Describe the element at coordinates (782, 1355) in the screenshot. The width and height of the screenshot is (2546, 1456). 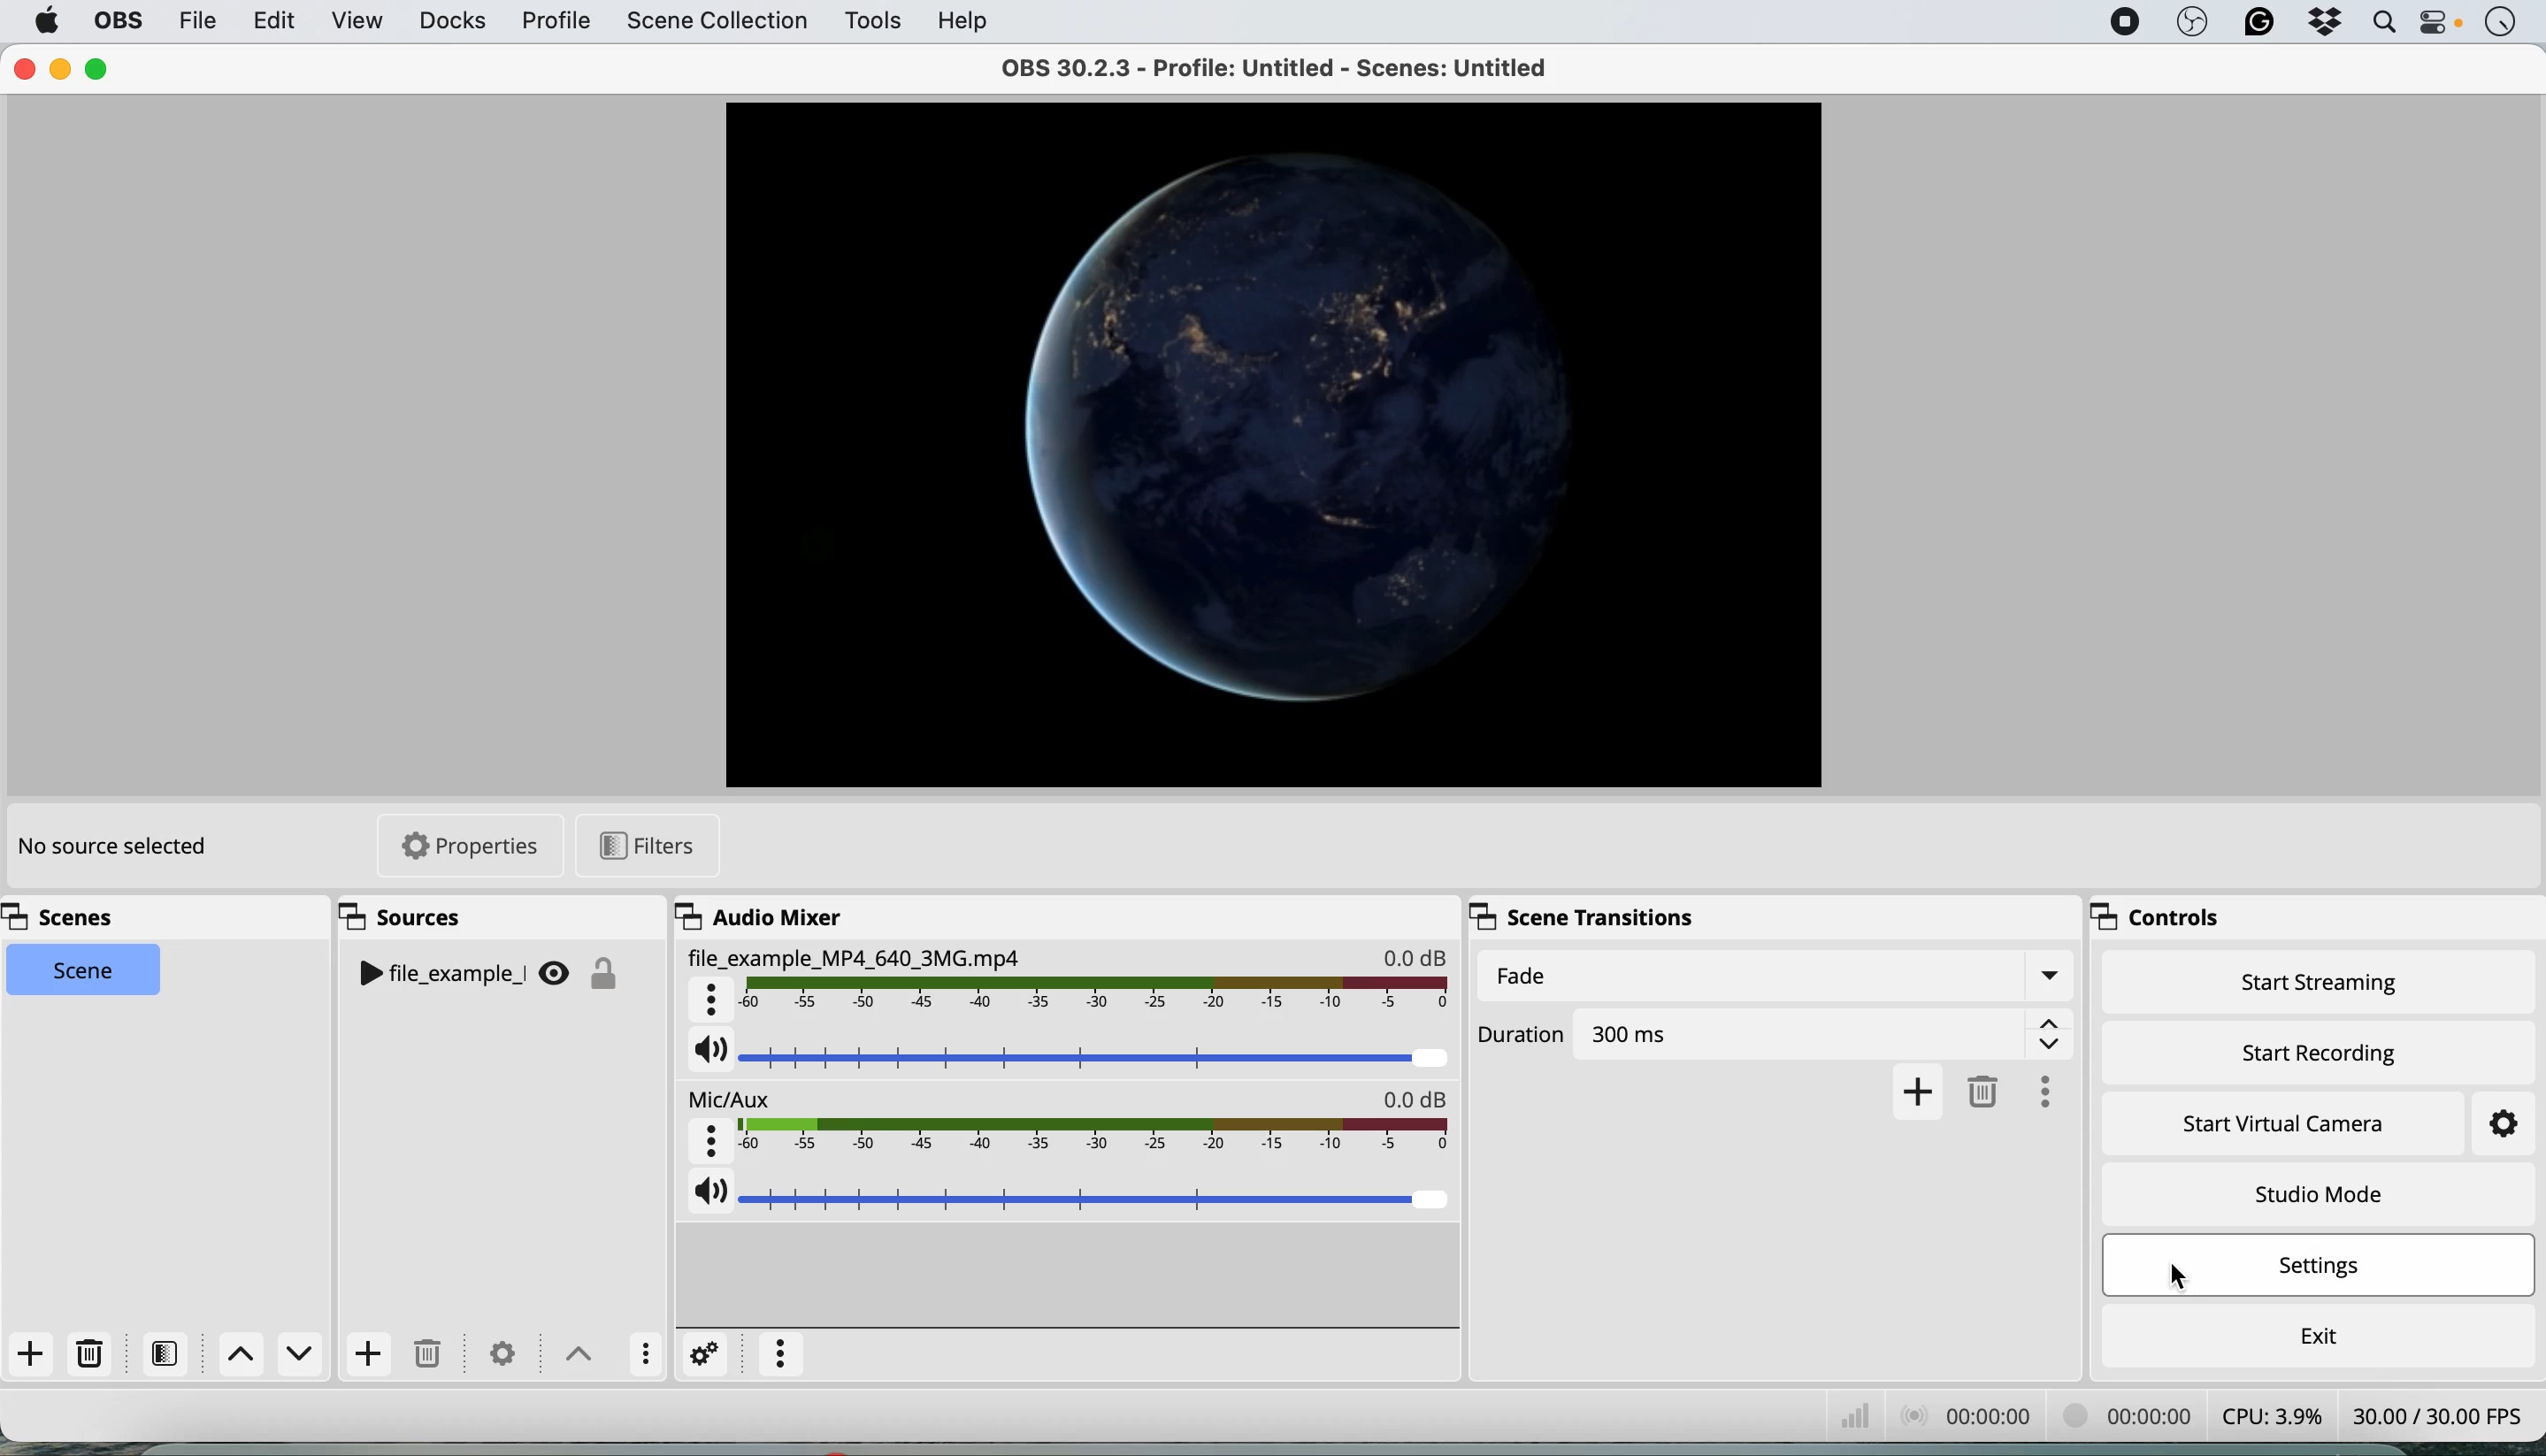
I see `more options` at that location.